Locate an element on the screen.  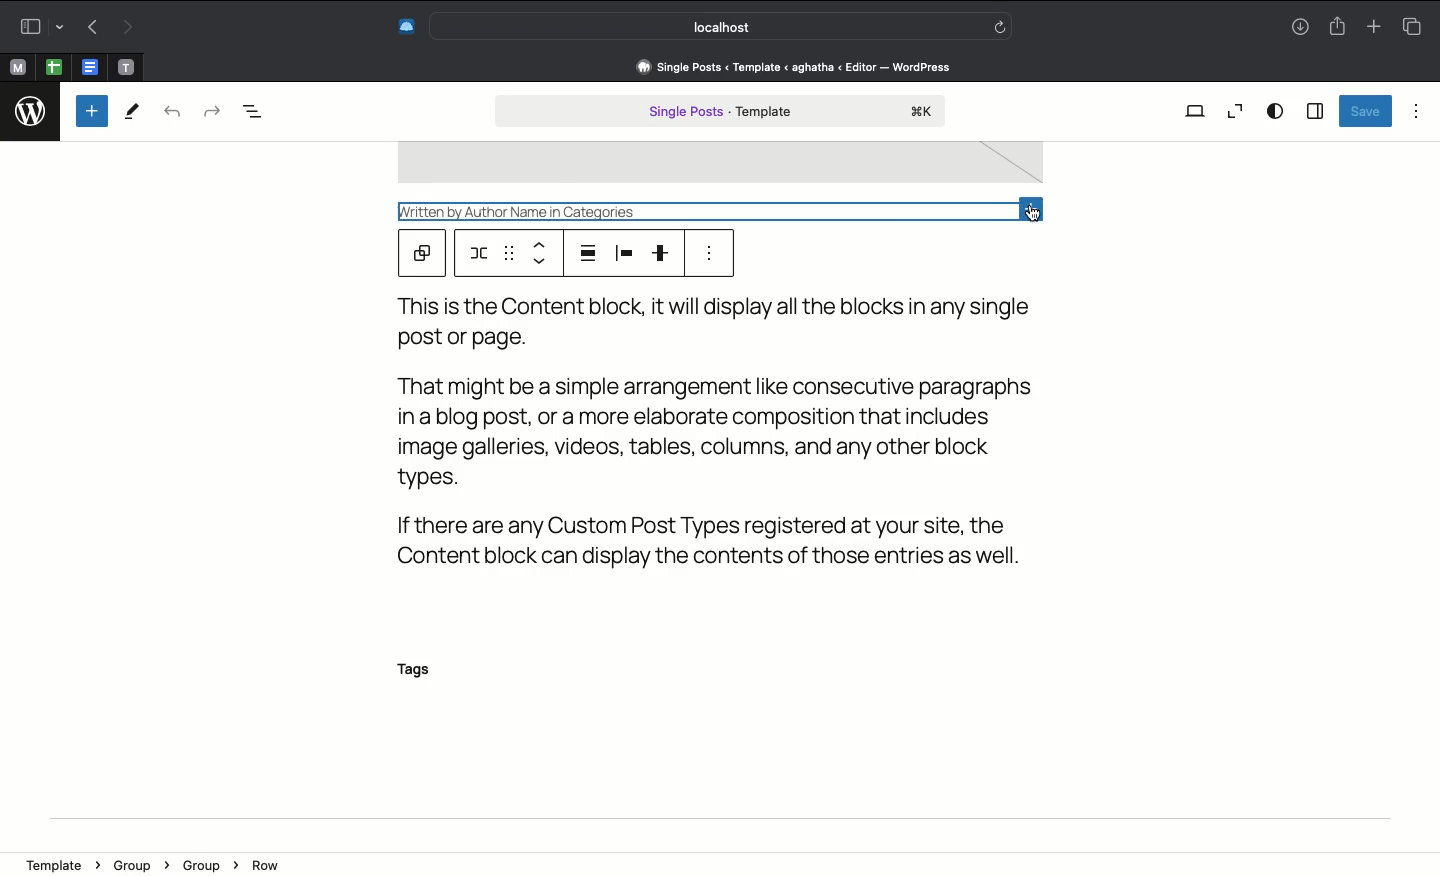
Tools is located at coordinates (133, 114).